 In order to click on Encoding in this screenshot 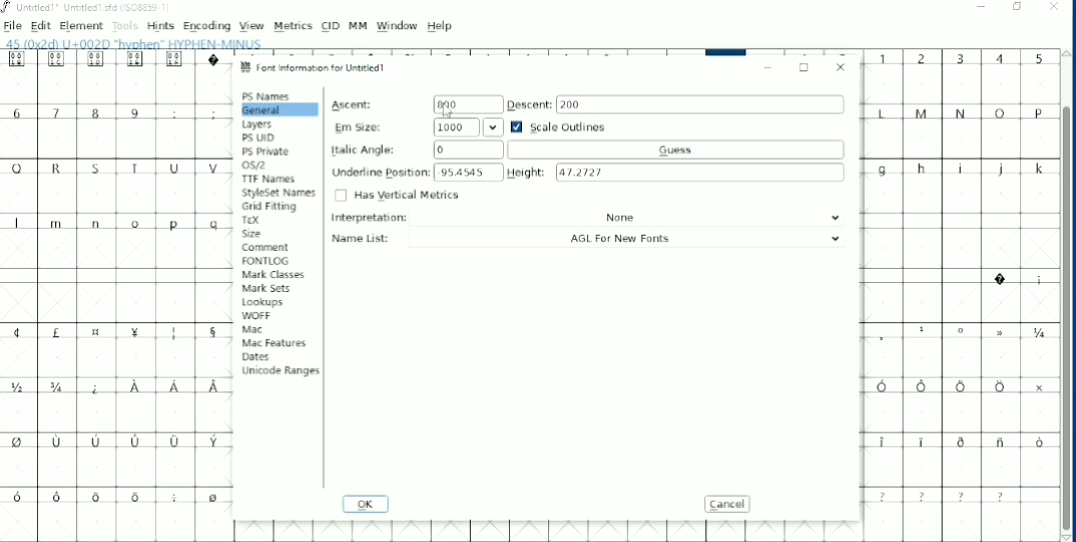, I will do `click(206, 26)`.